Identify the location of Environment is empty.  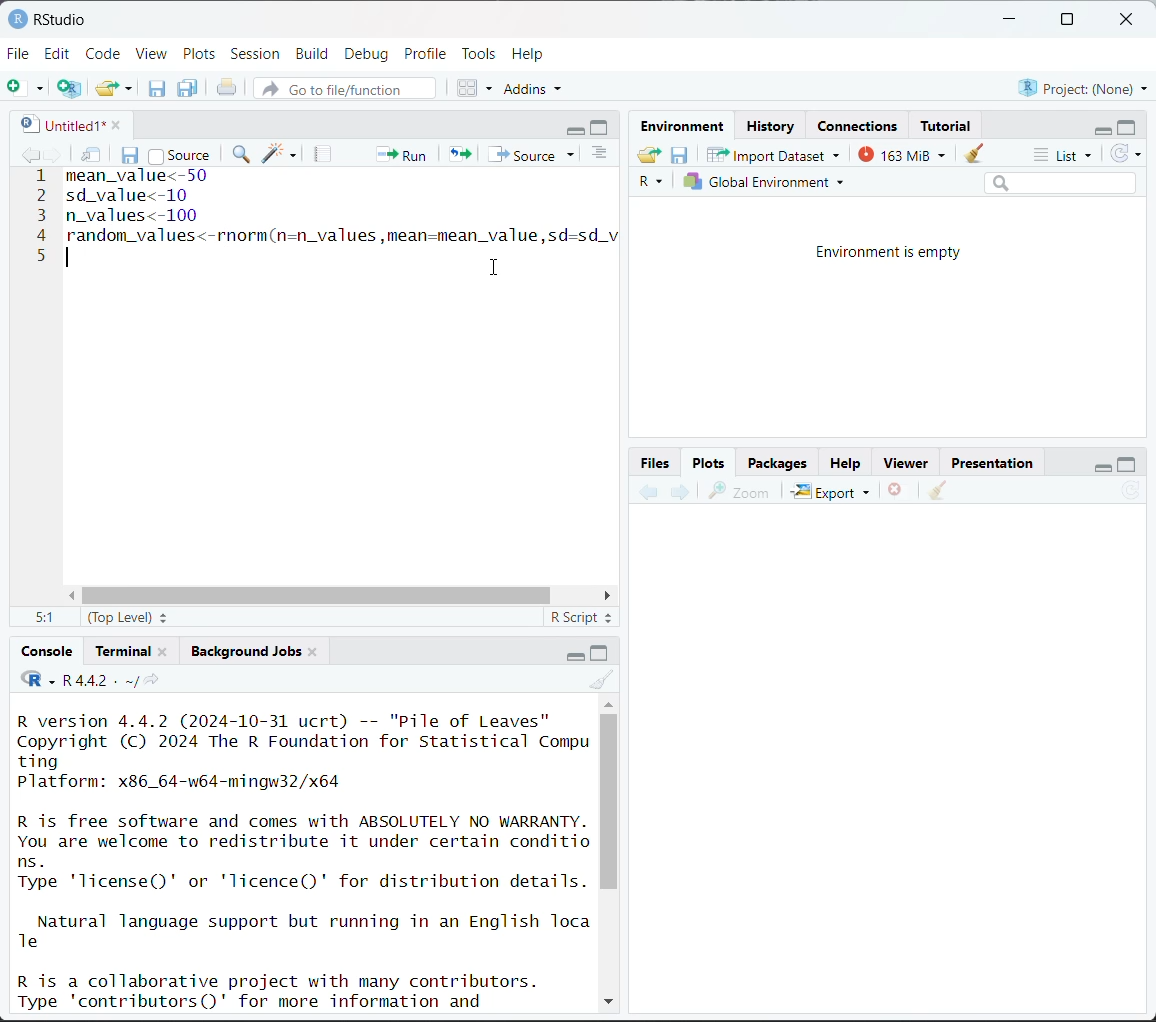
(890, 253).